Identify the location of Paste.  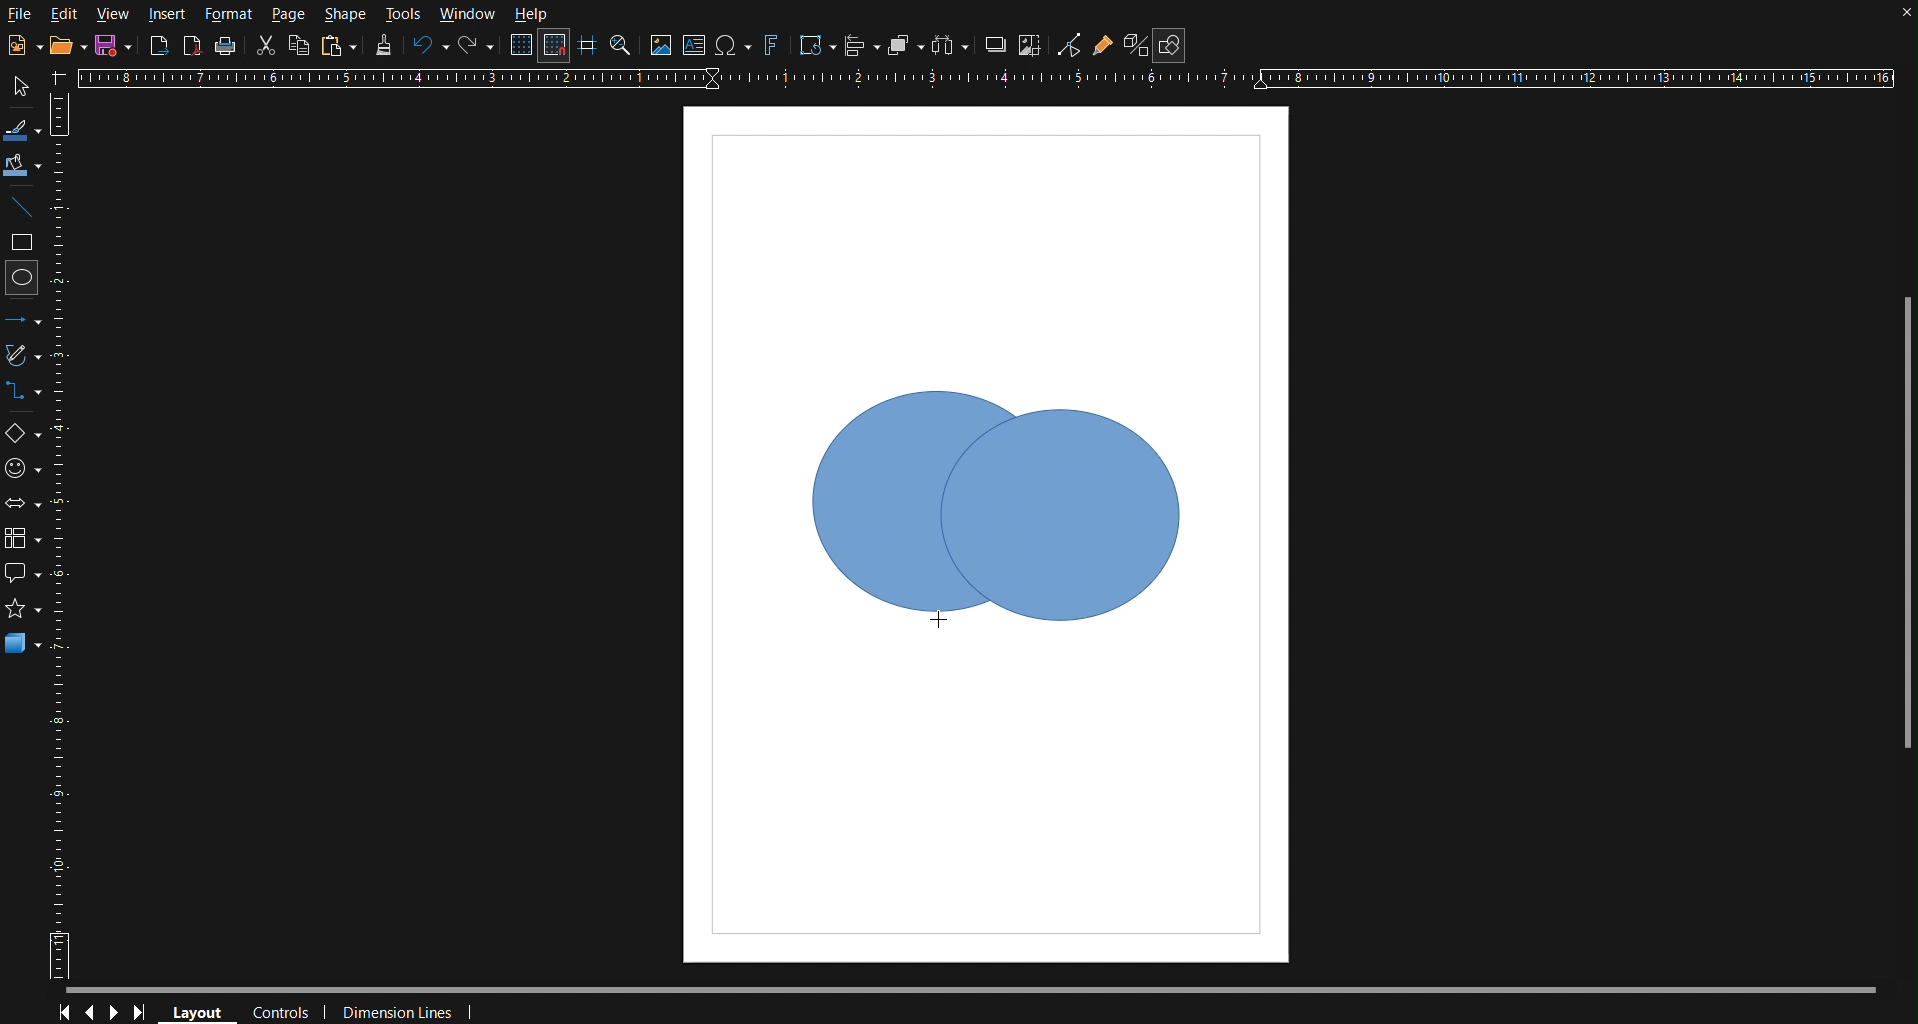
(339, 46).